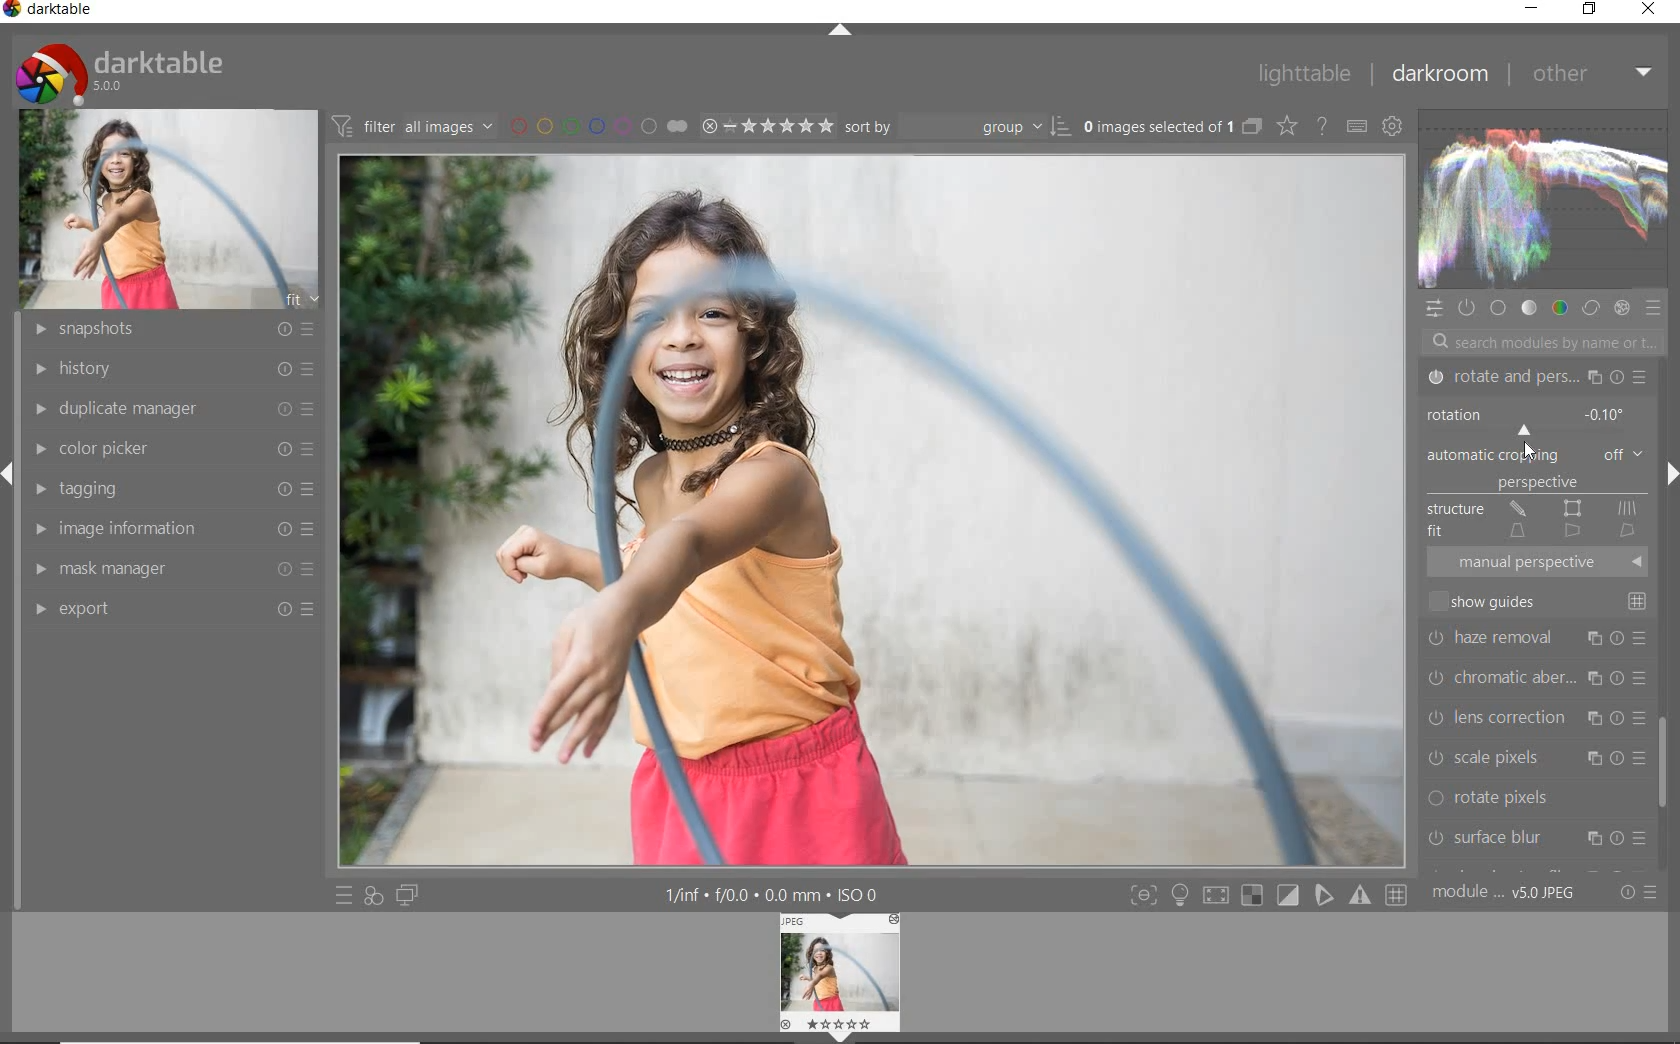 This screenshot has width=1680, height=1044. What do you see at coordinates (1537, 840) in the screenshot?
I see `surface blur` at bounding box center [1537, 840].